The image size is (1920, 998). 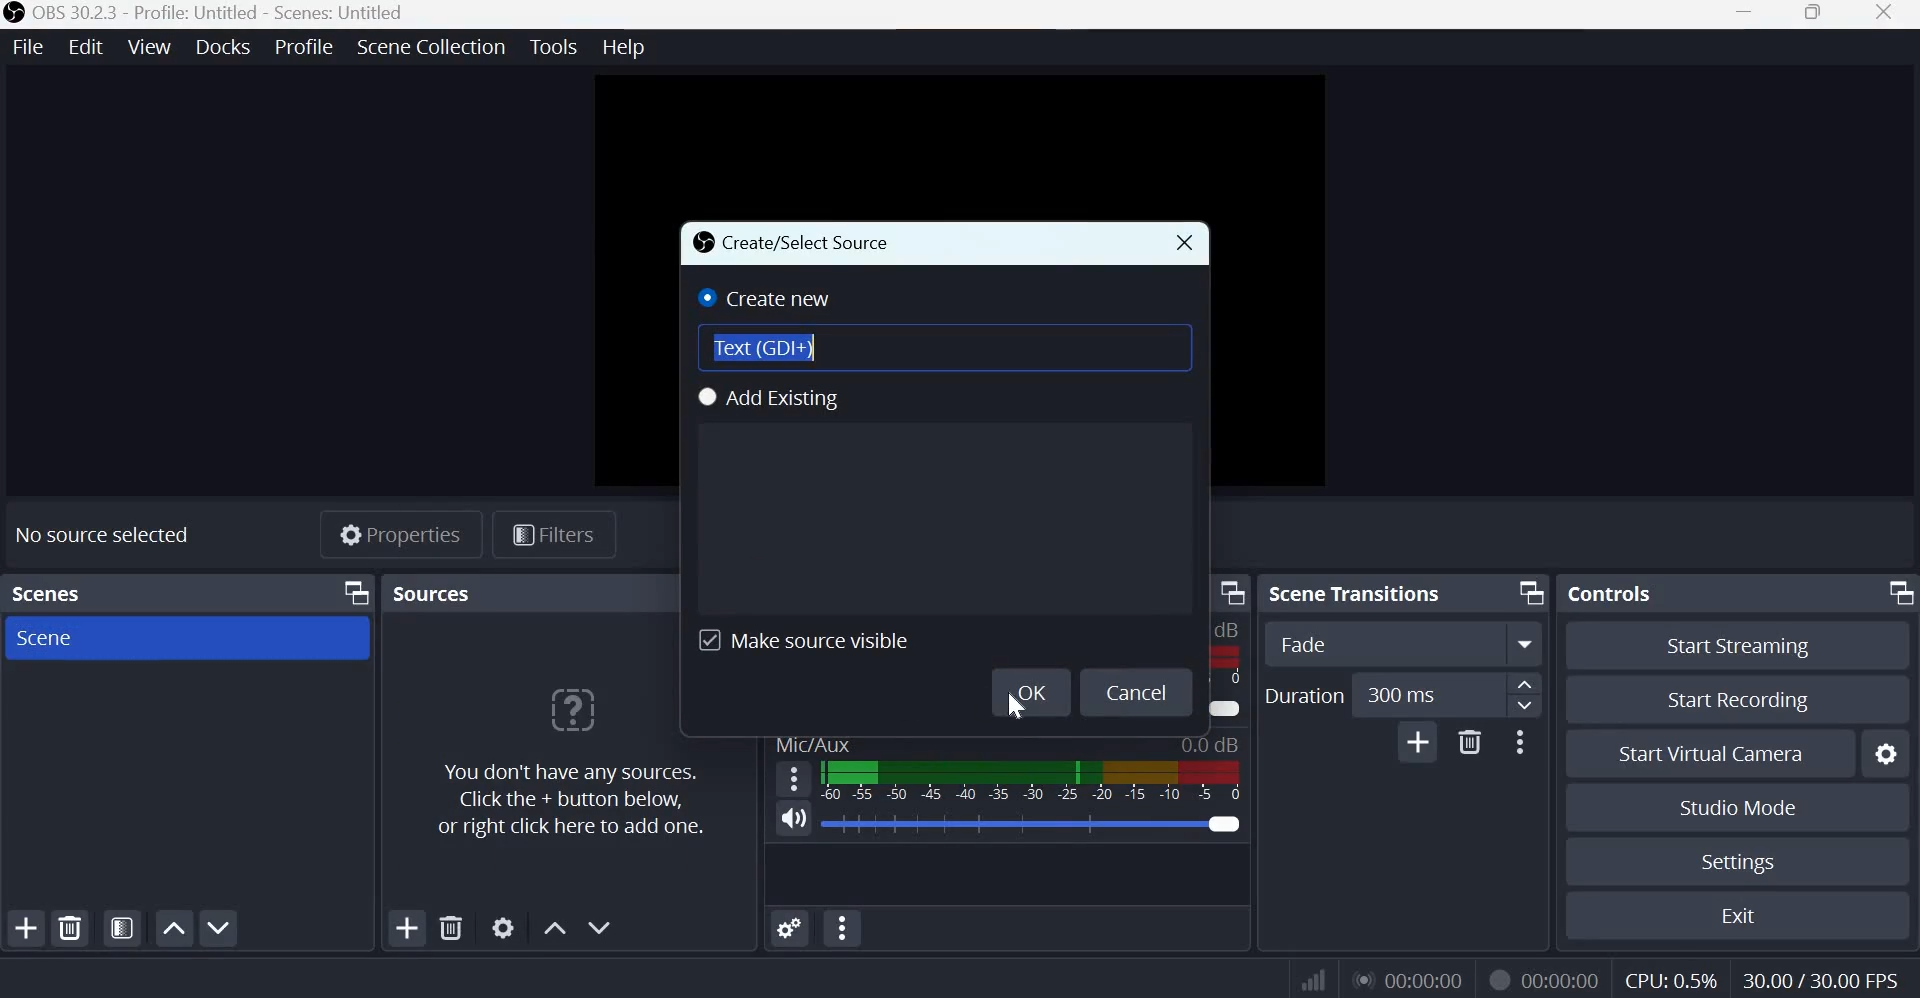 What do you see at coordinates (47, 594) in the screenshot?
I see `Scenes` at bounding box center [47, 594].